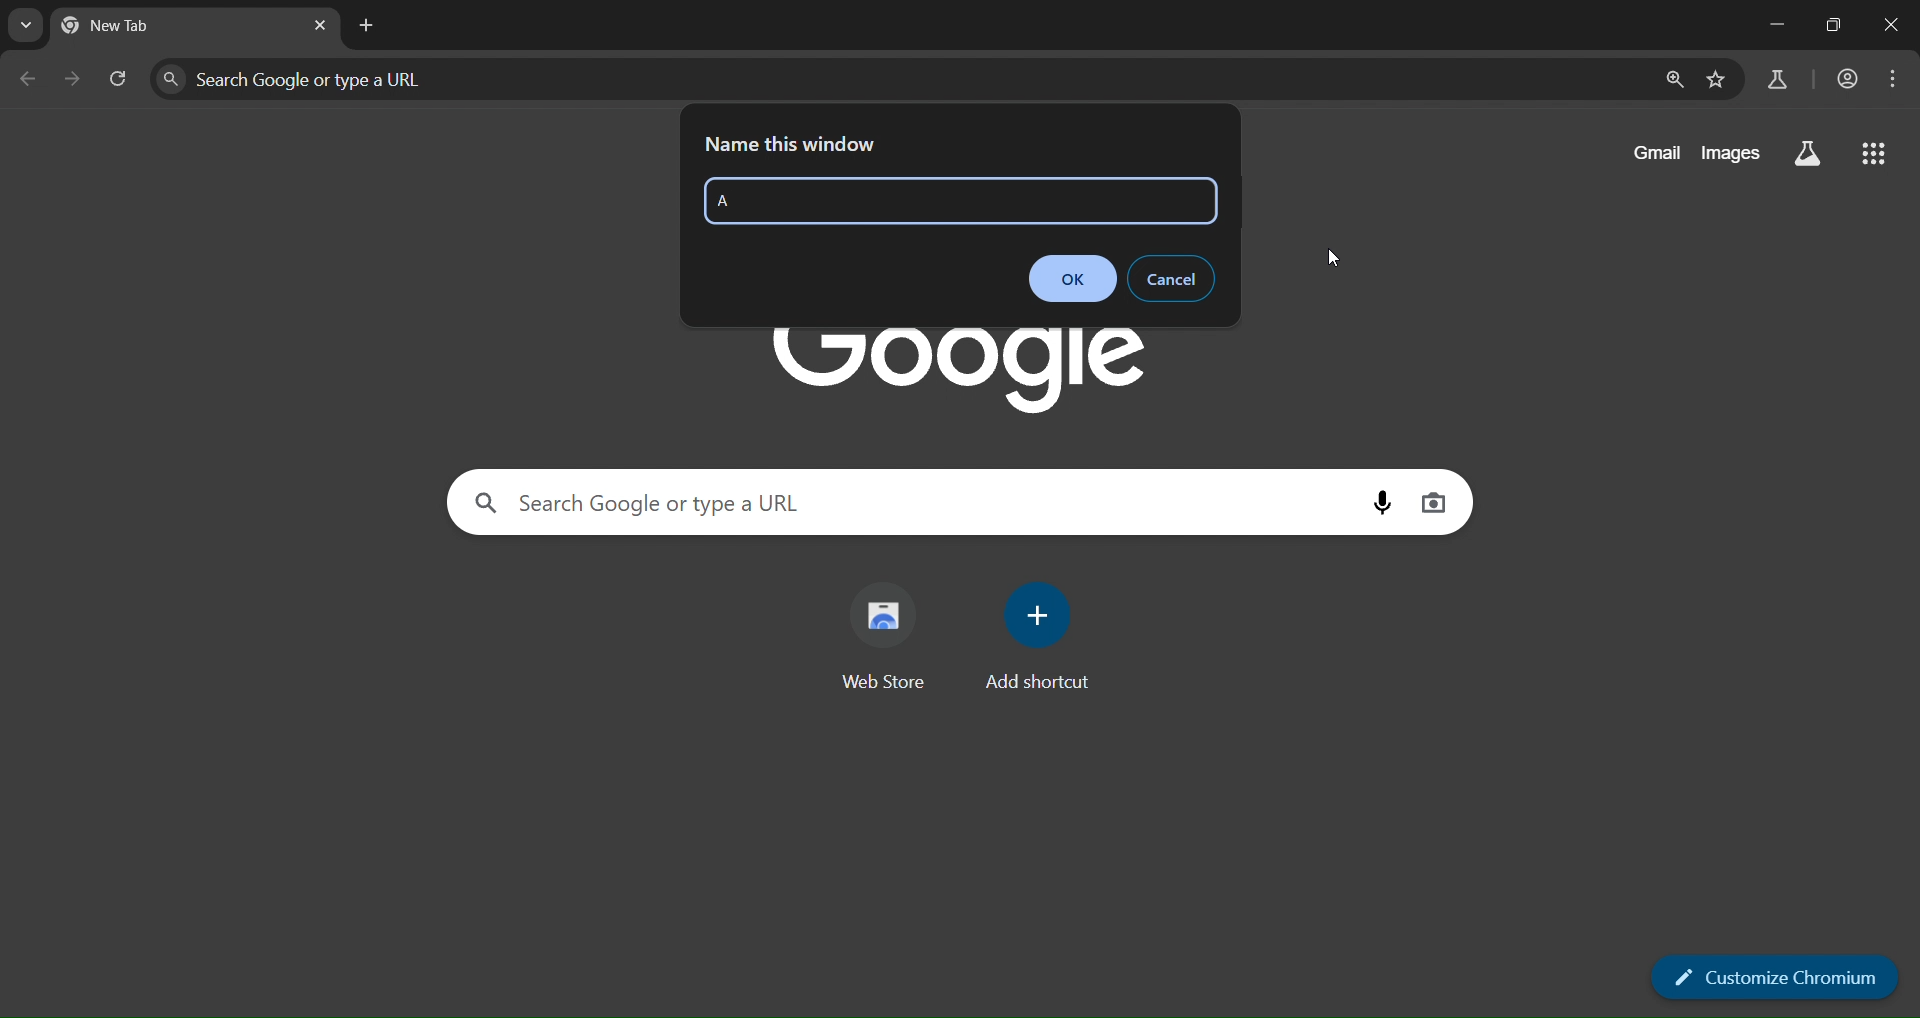 This screenshot has width=1920, height=1018. What do you see at coordinates (635, 502) in the screenshot?
I see `Search Google or type a URL` at bounding box center [635, 502].